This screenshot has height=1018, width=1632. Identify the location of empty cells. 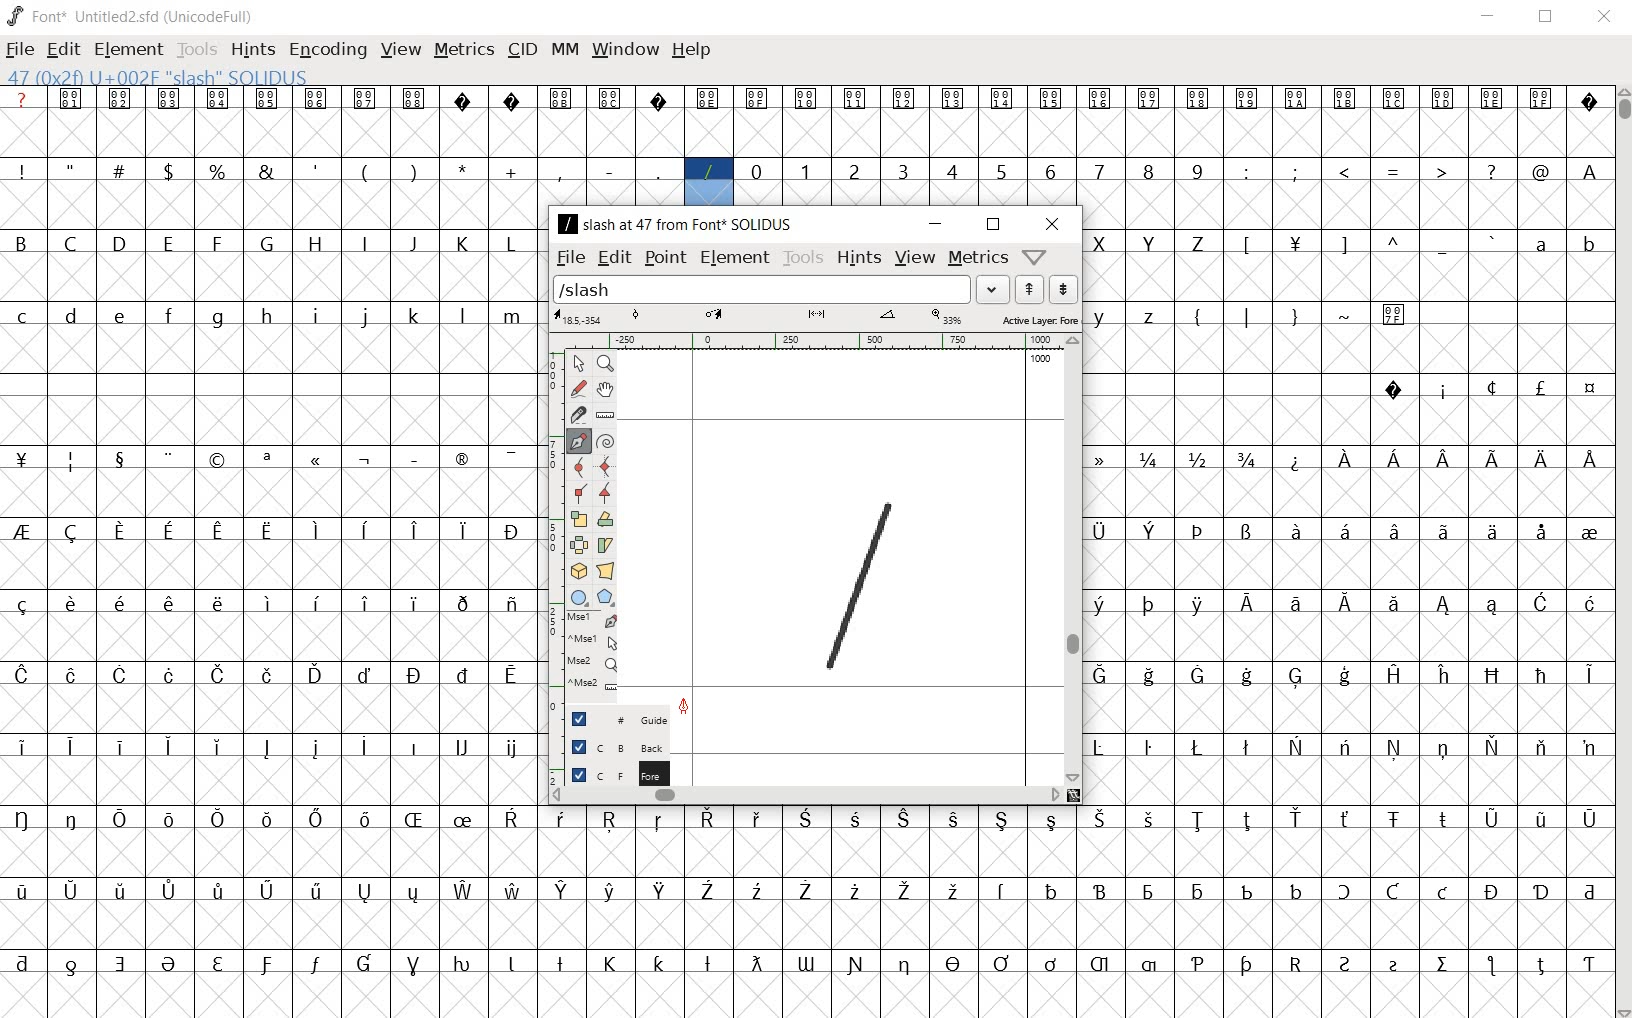
(270, 350).